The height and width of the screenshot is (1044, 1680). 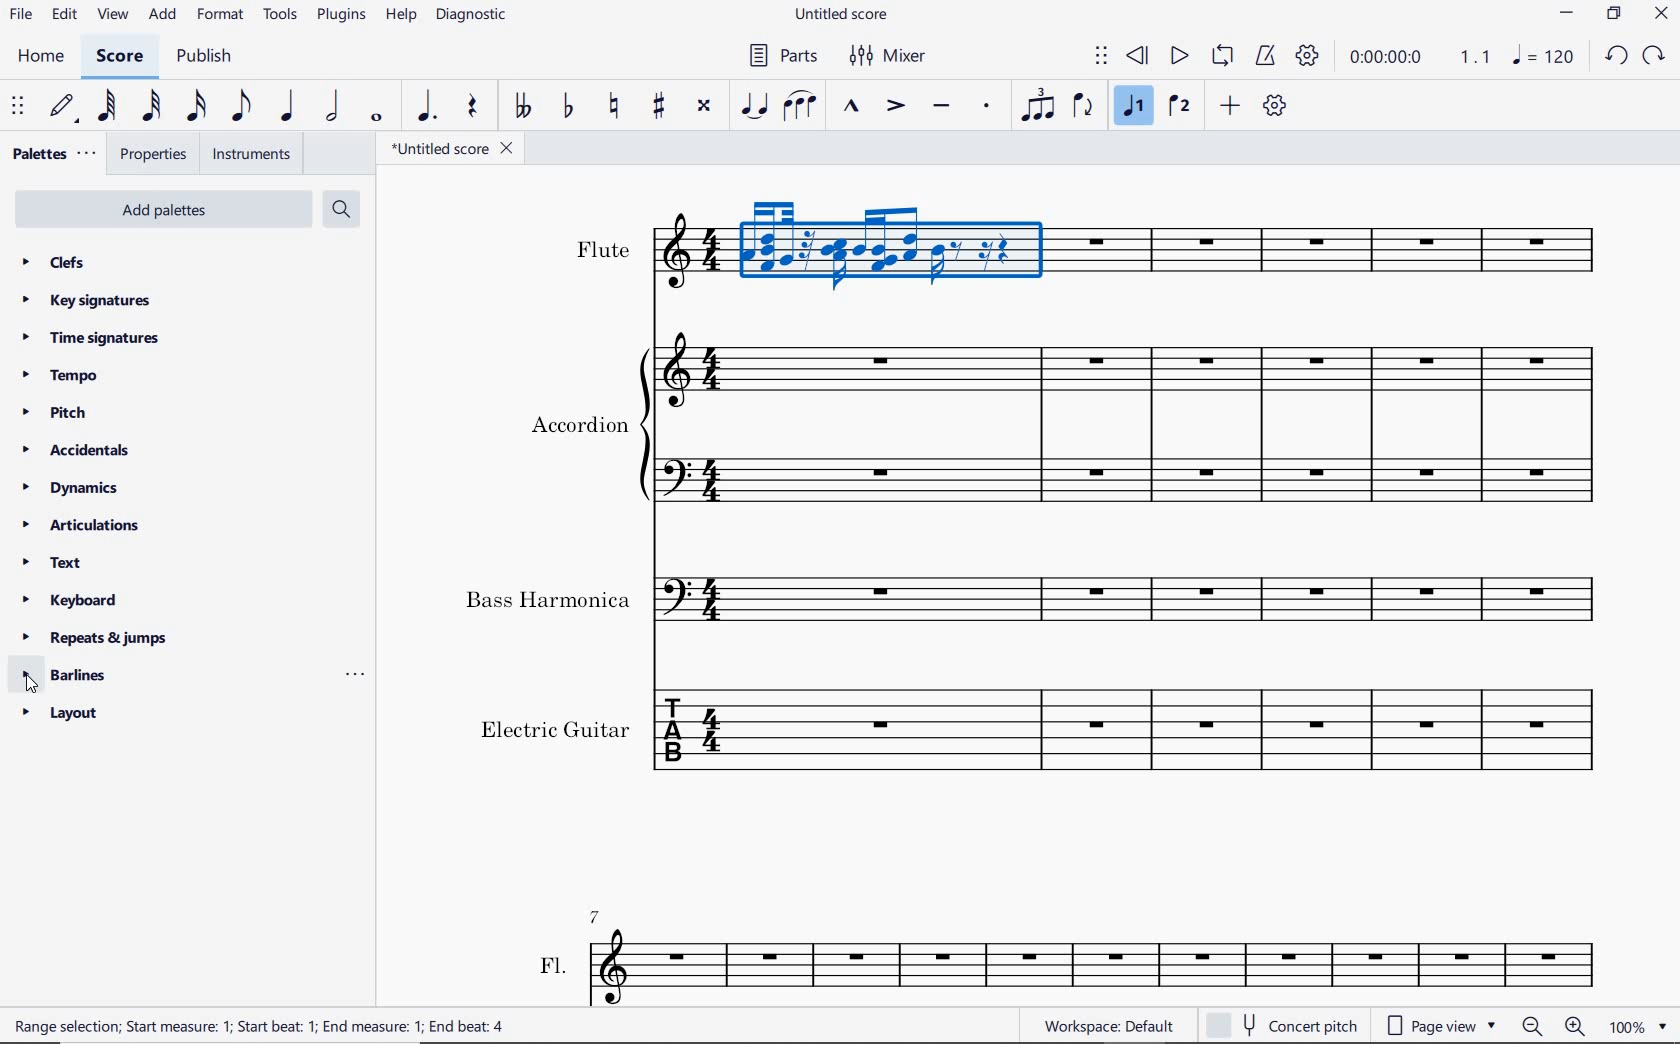 I want to click on half note, so click(x=332, y=107).